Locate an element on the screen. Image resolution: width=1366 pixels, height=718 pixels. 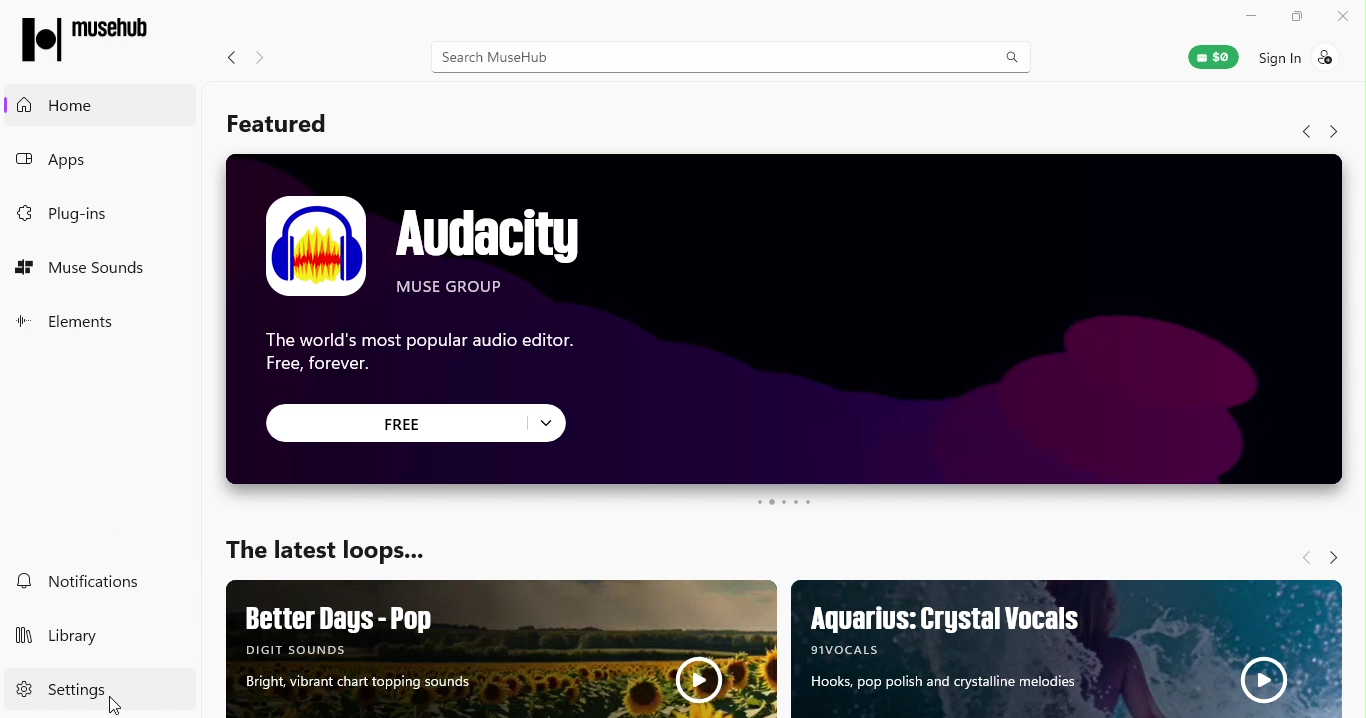
Navigate back is located at coordinates (227, 60).